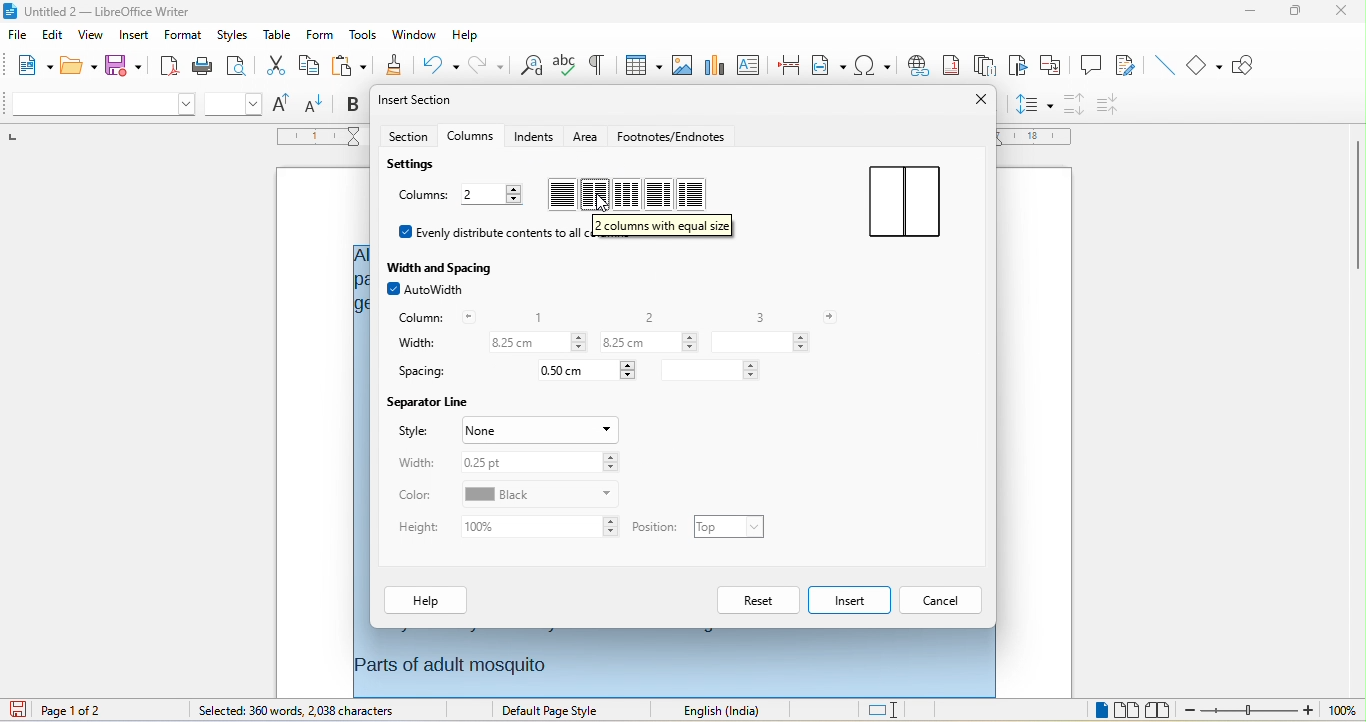 The height and width of the screenshot is (722, 1366). Describe the element at coordinates (596, 194) in the screenshot. I see `2 column with equal size` at that location.